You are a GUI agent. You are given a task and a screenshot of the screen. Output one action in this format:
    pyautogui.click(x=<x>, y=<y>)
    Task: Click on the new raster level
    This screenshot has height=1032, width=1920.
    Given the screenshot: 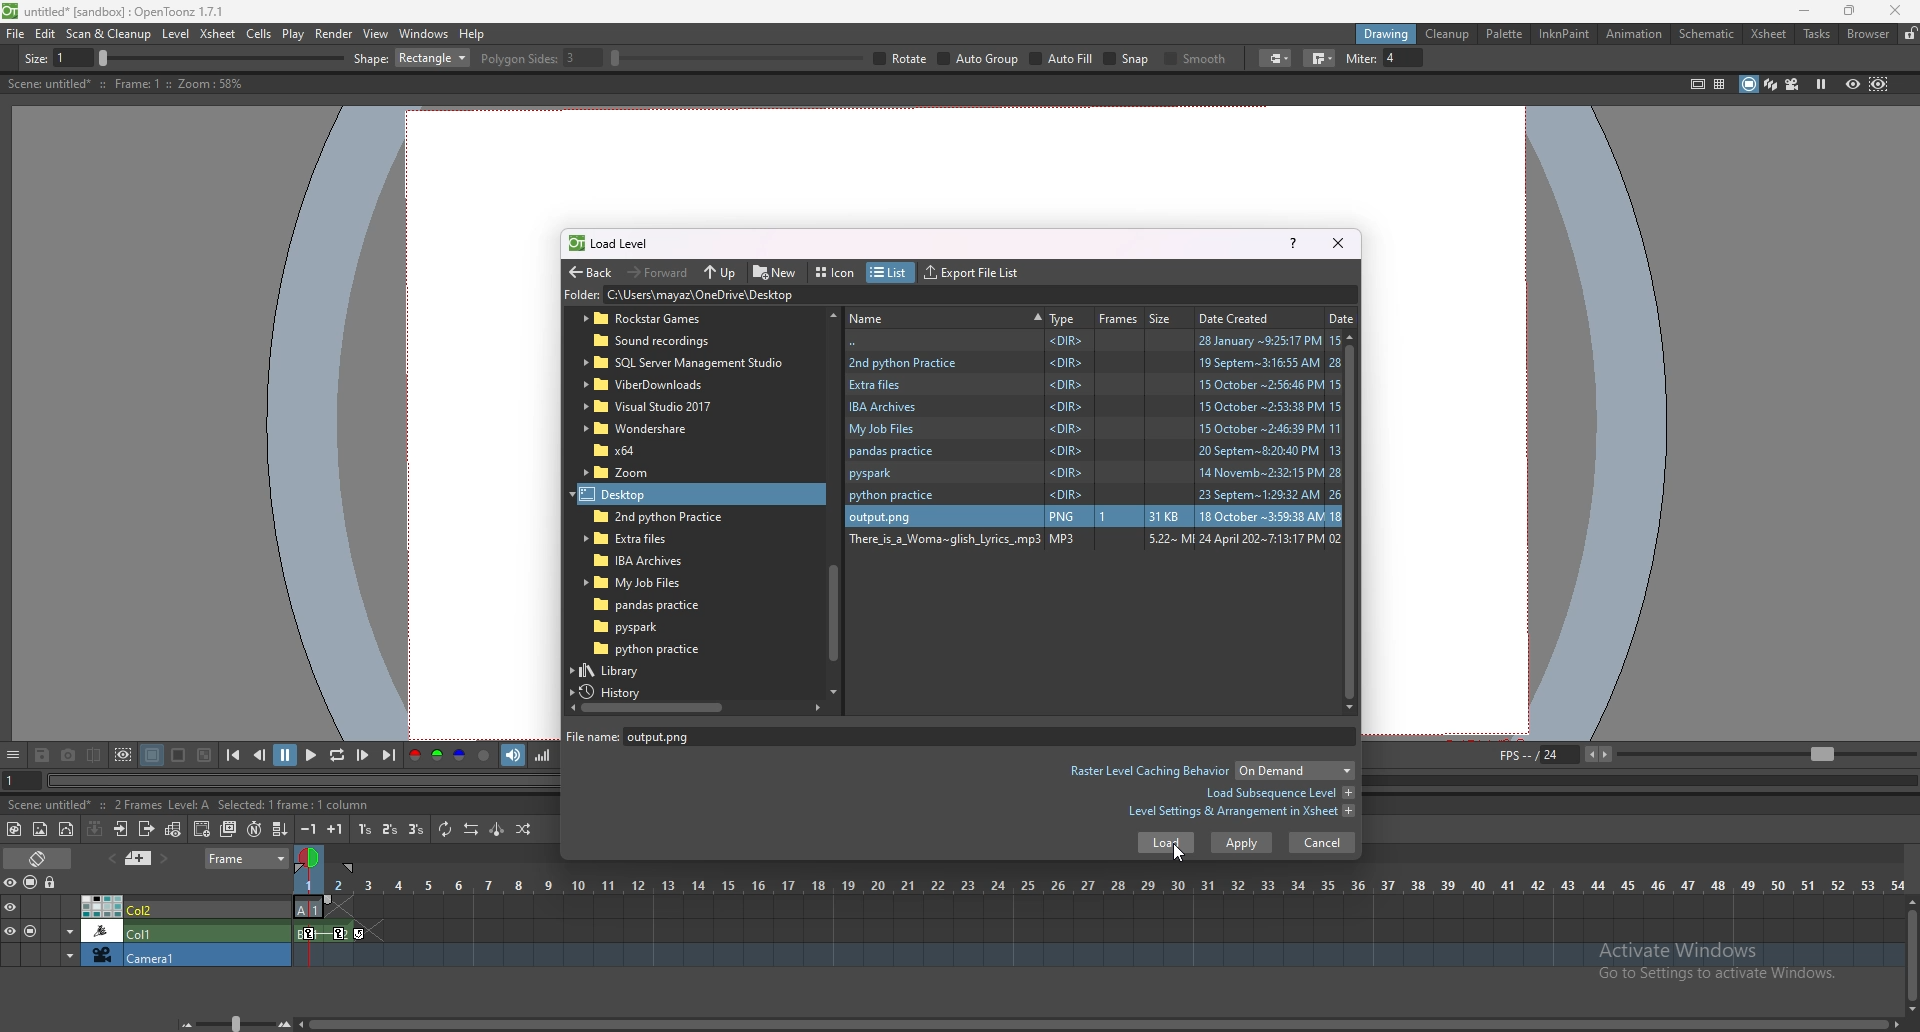 What is the action you would take?
    pyautogui.click(x=40, y=830)
    